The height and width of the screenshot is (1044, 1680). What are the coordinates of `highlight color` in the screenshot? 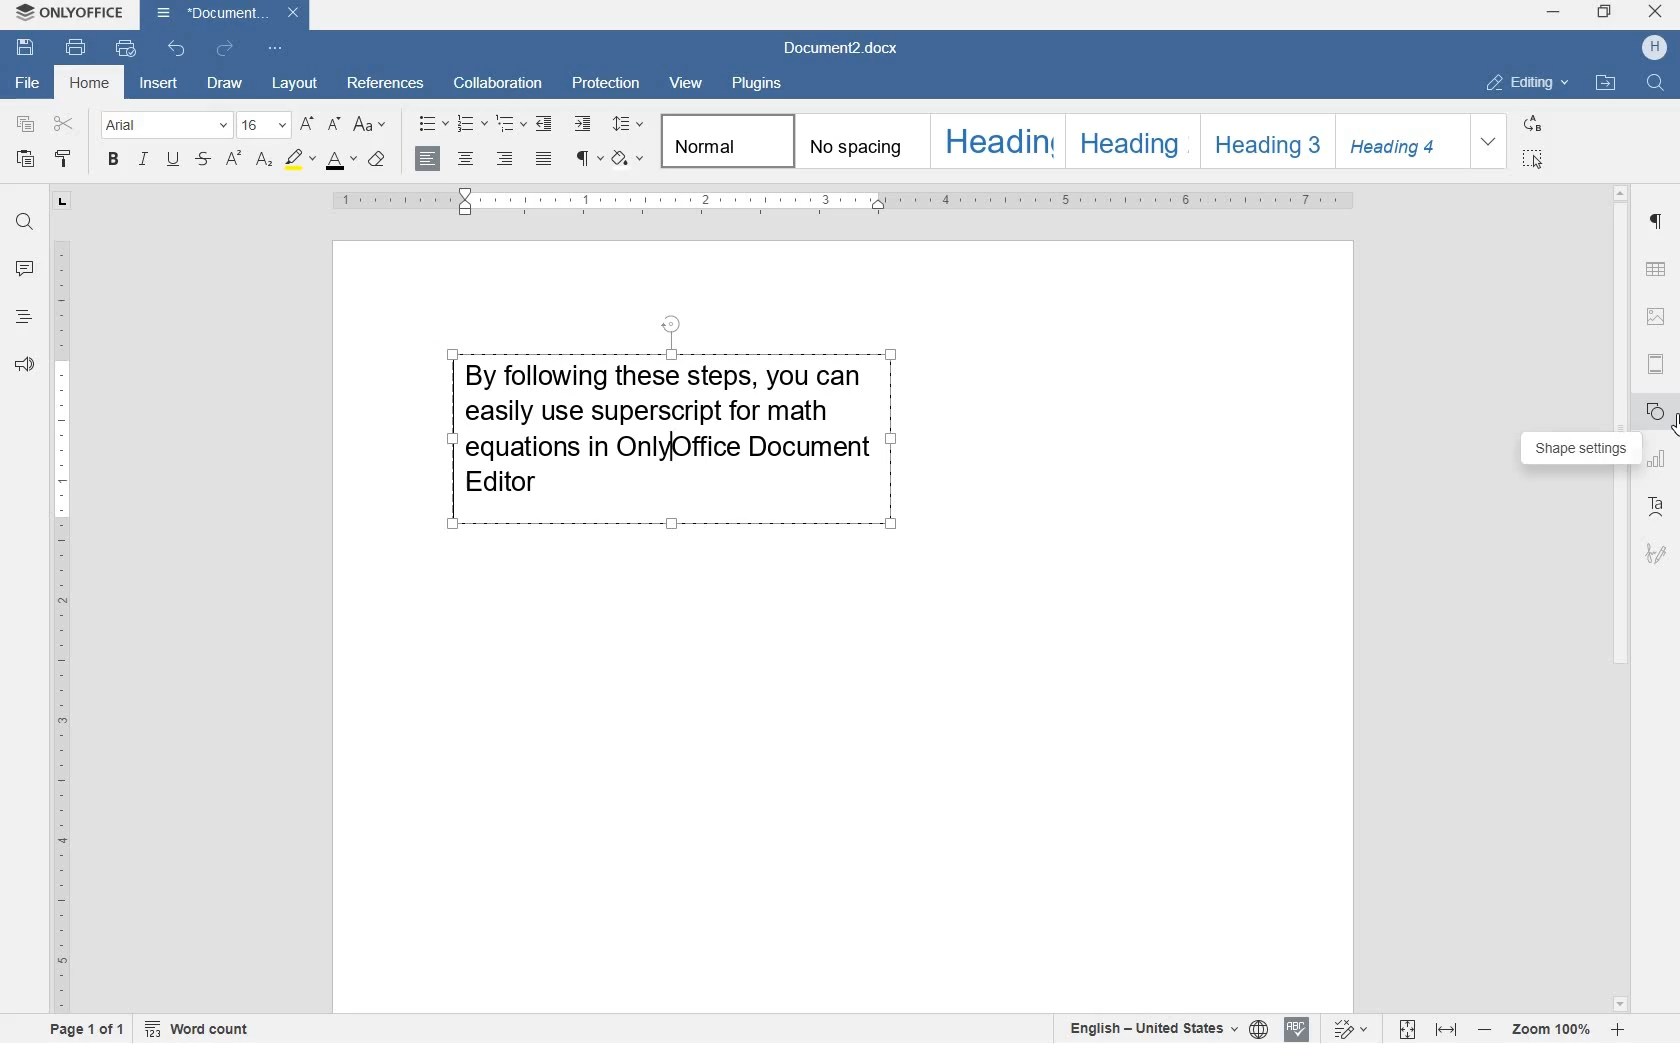 It's located at (299, 160).